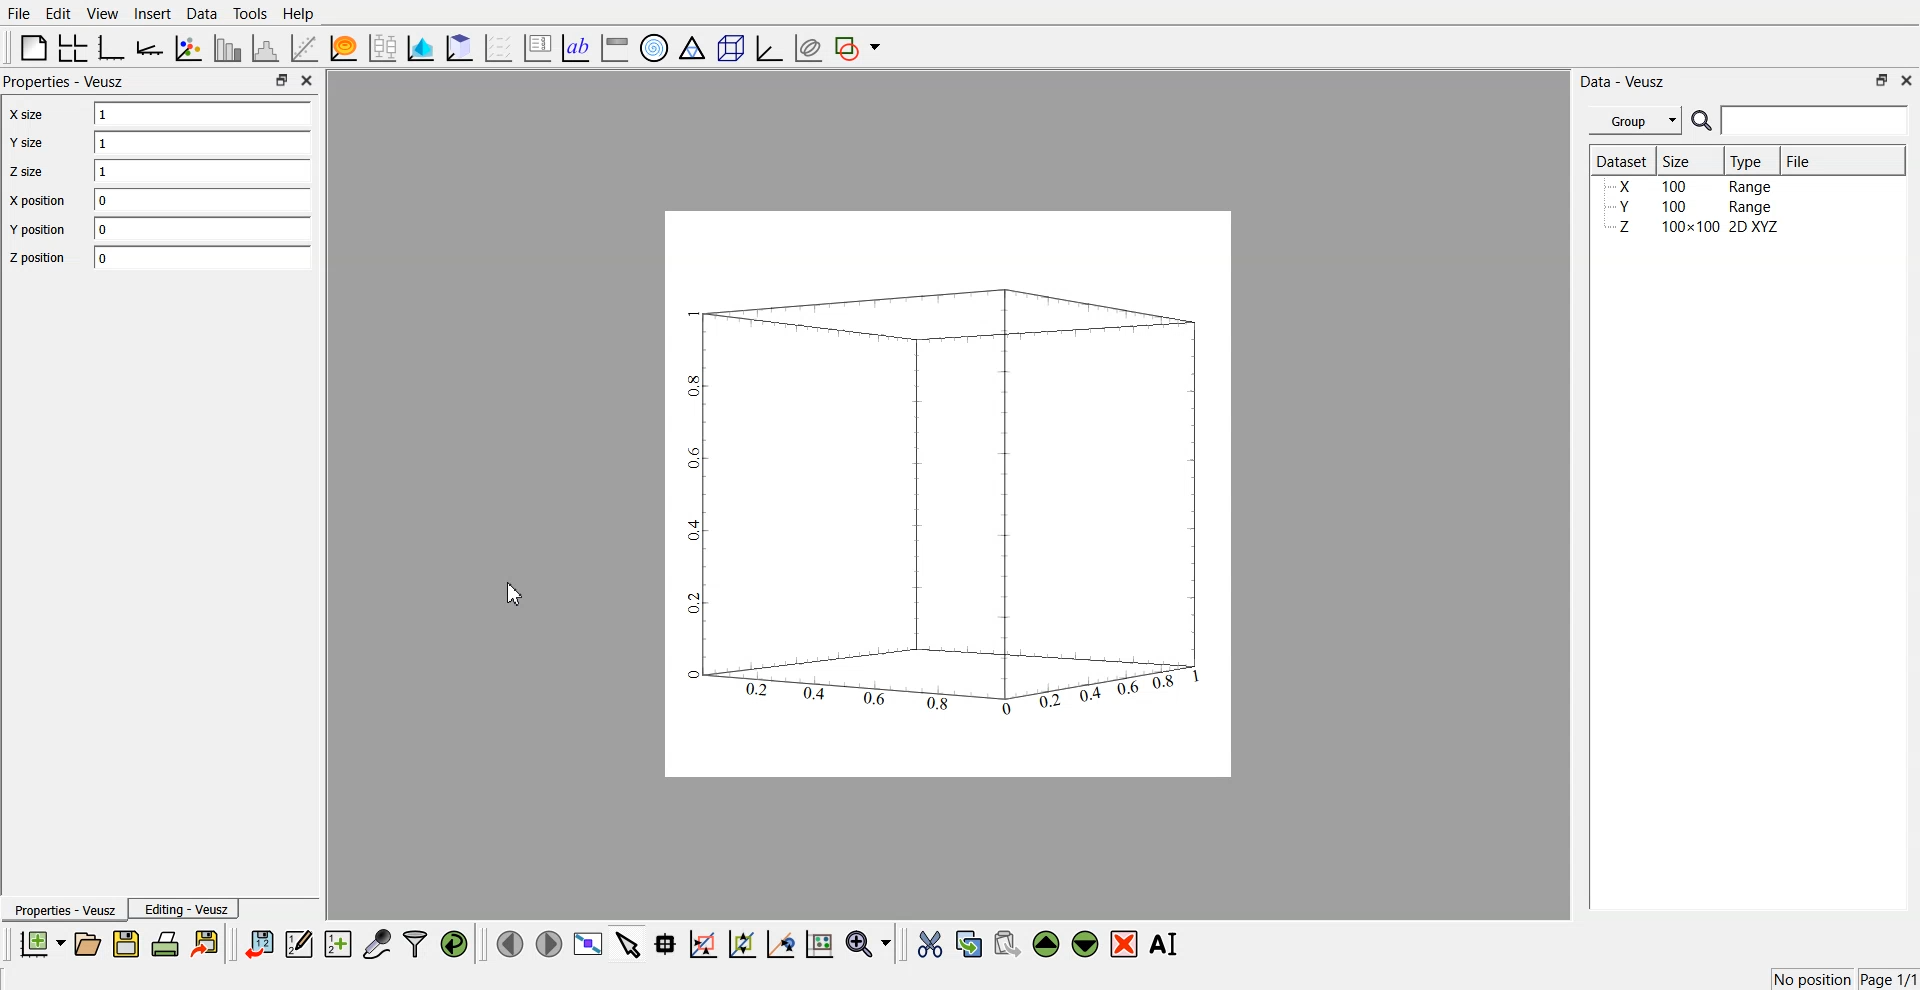  Describe the element at coordinates (36, 228) in the screenshot. I see `Y position` at that location.